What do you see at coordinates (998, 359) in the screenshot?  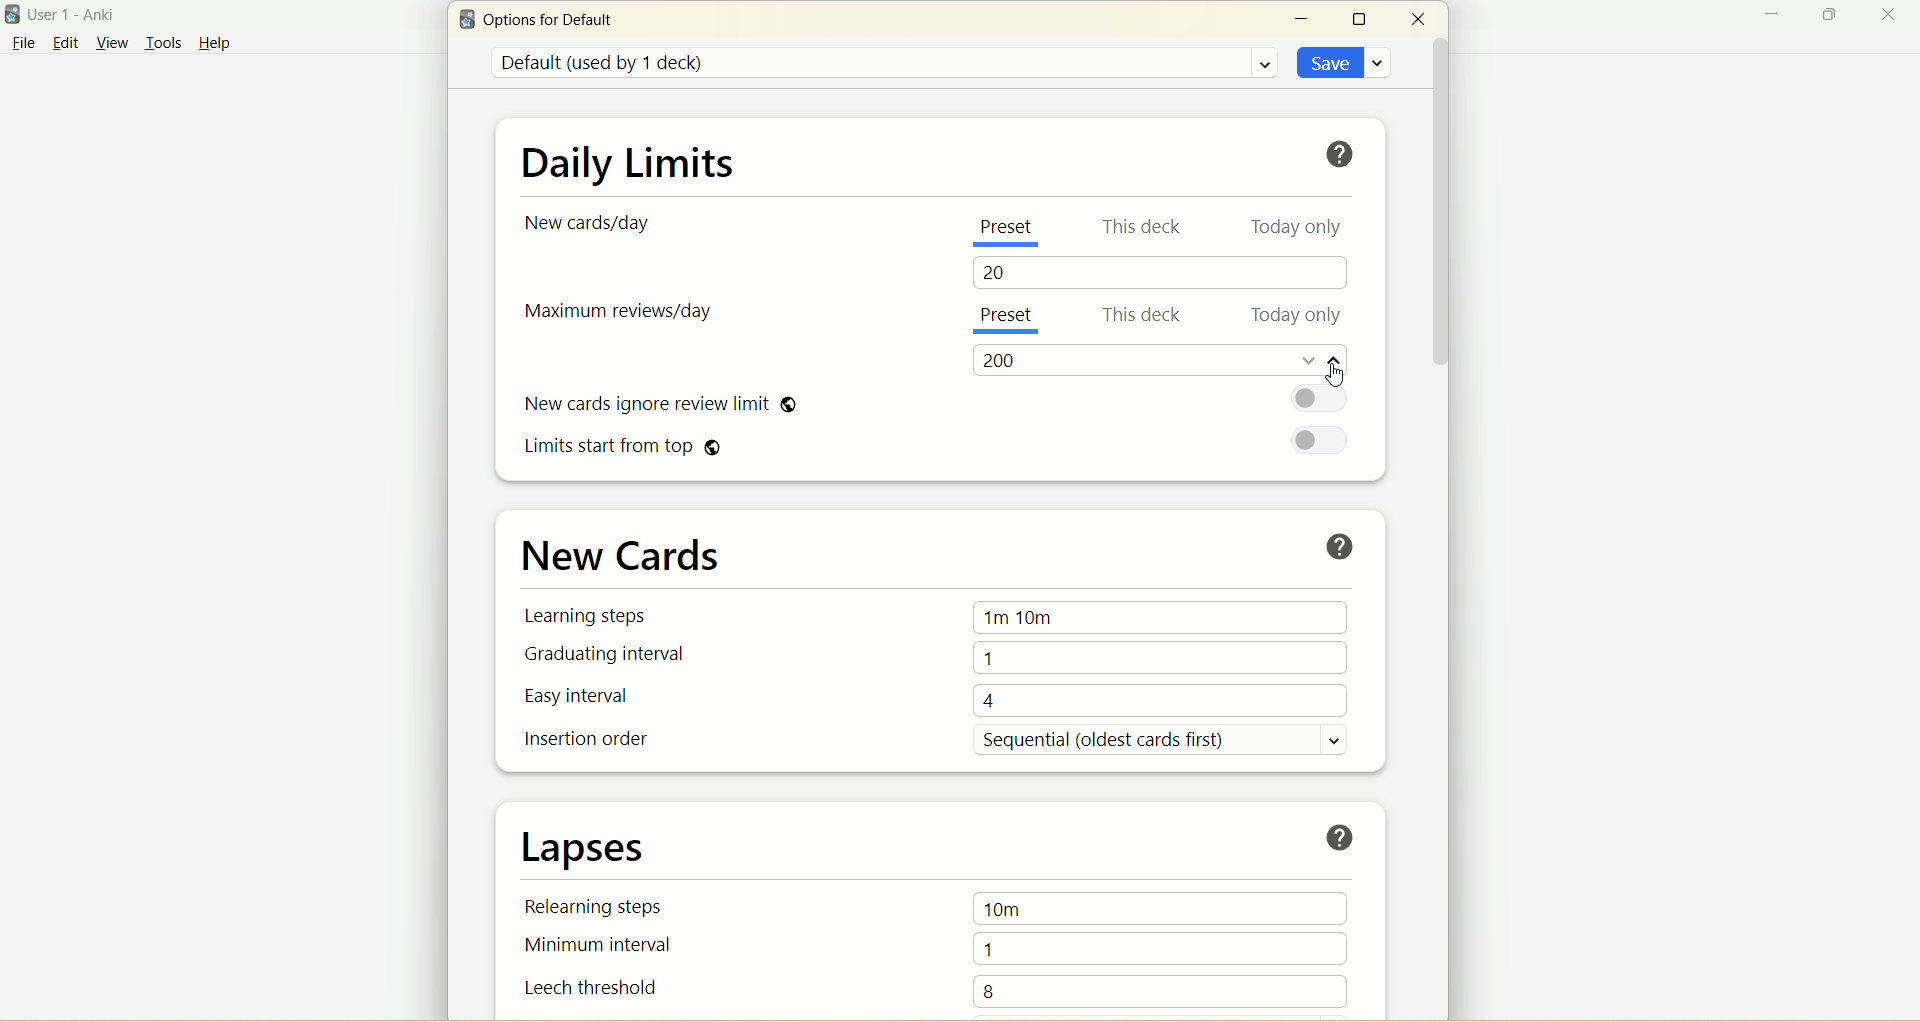 I see `200` at bounding box center [998, 359].